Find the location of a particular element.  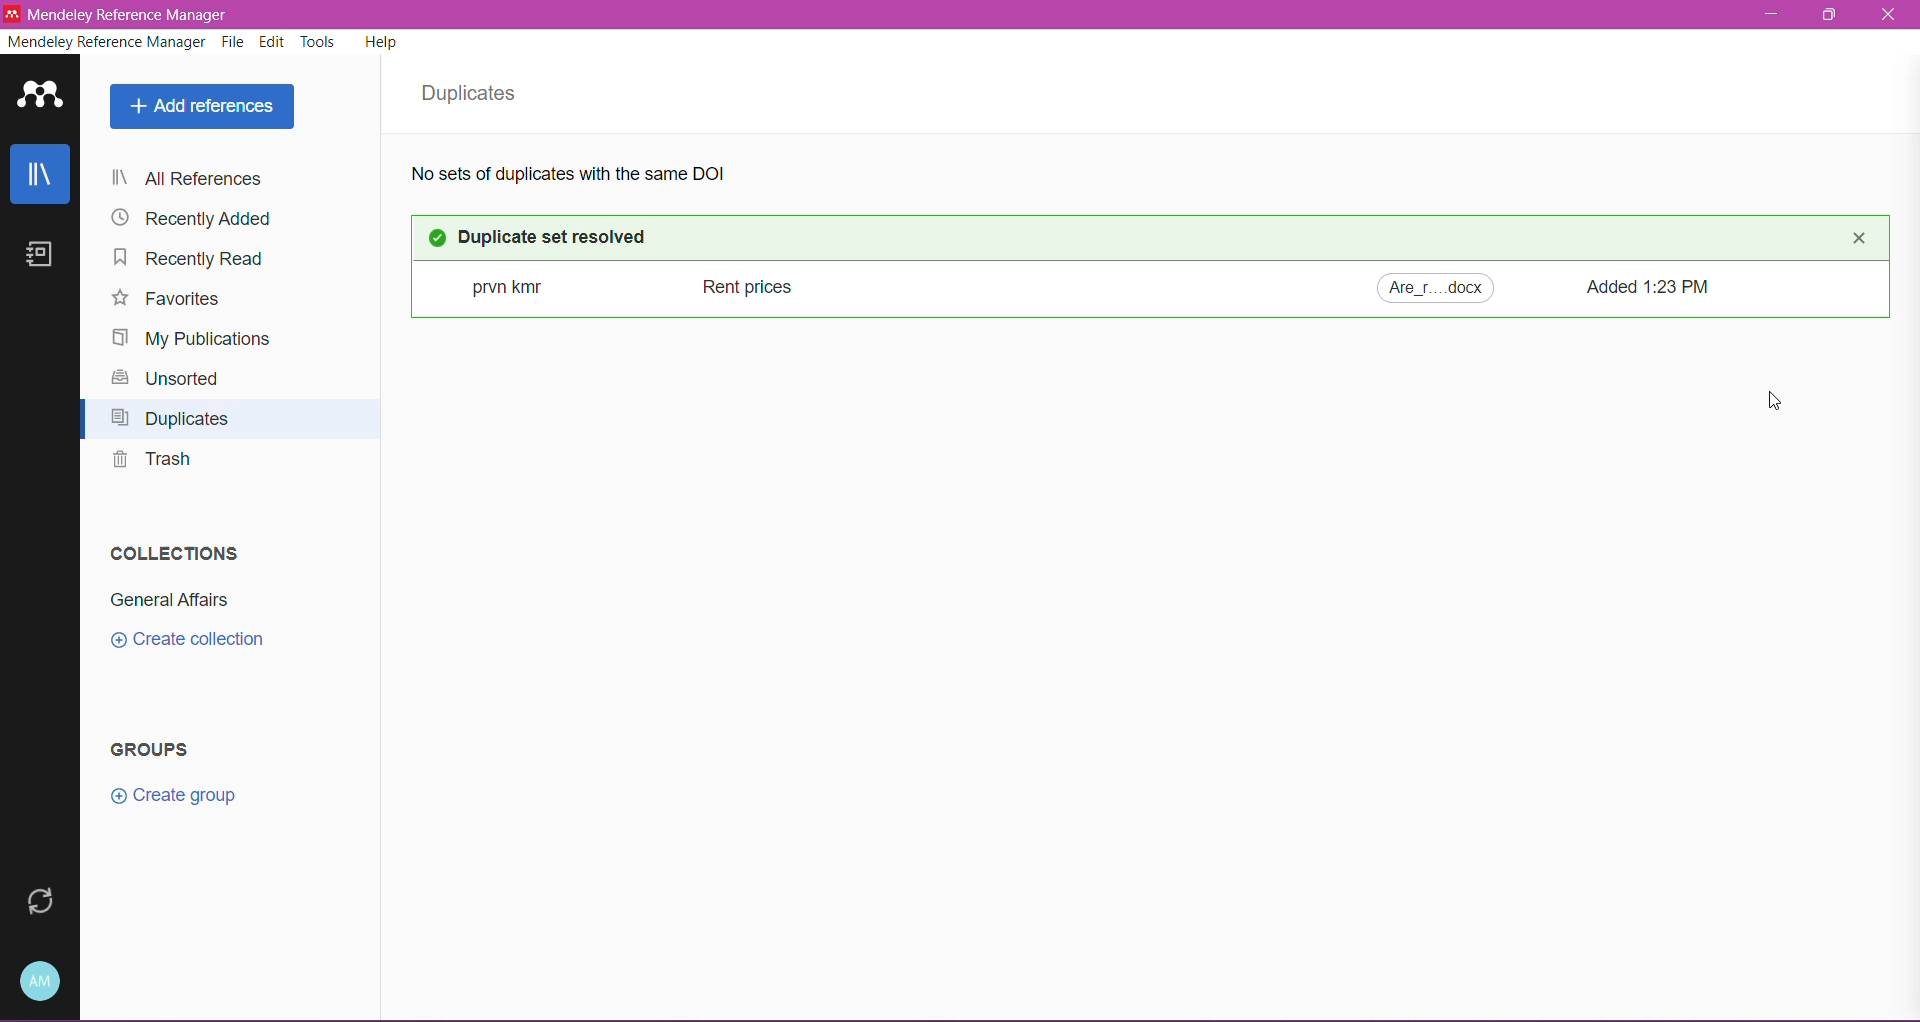

Recently Read is located at coordinates (198, 261).